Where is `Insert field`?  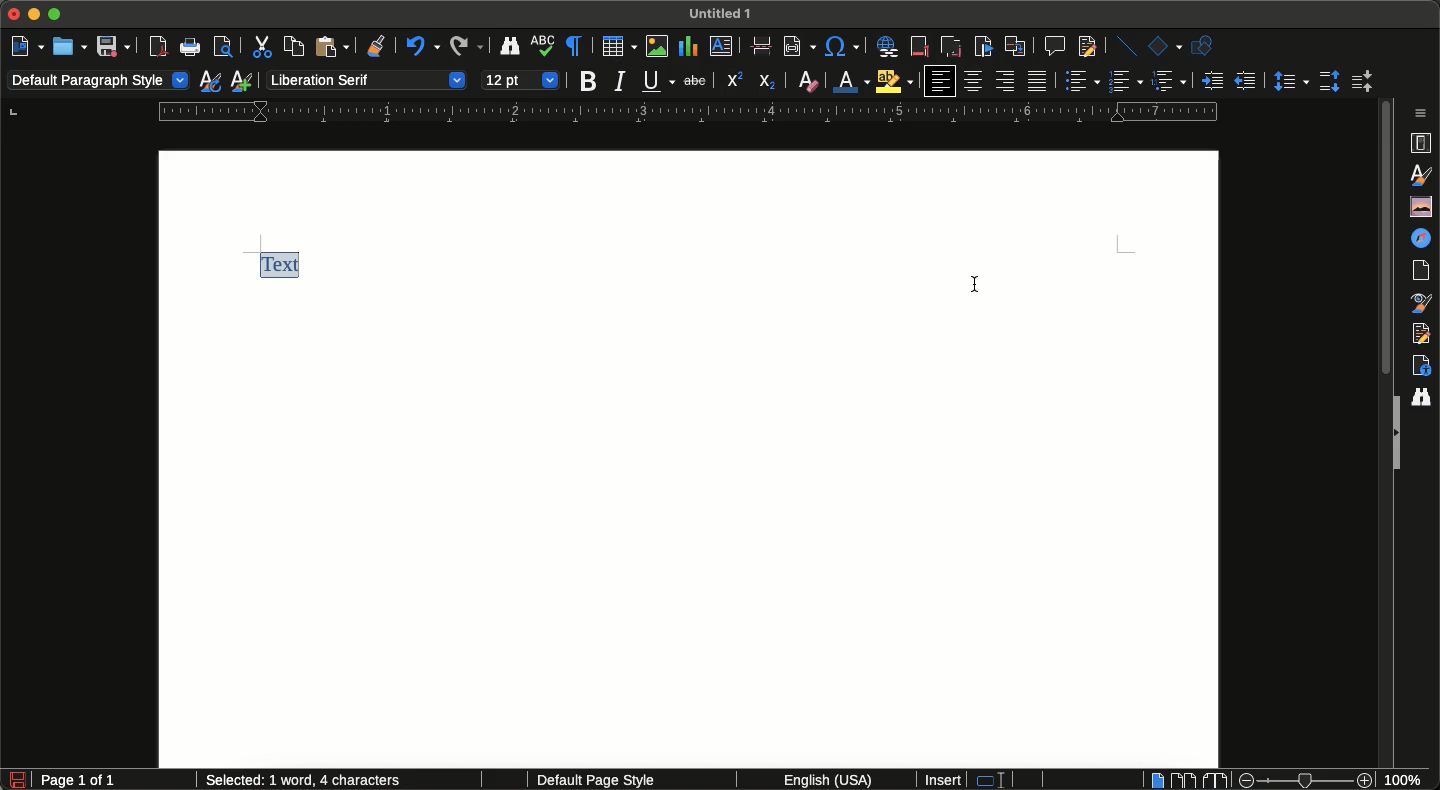 Insert field is located at coordinates (795, 46).